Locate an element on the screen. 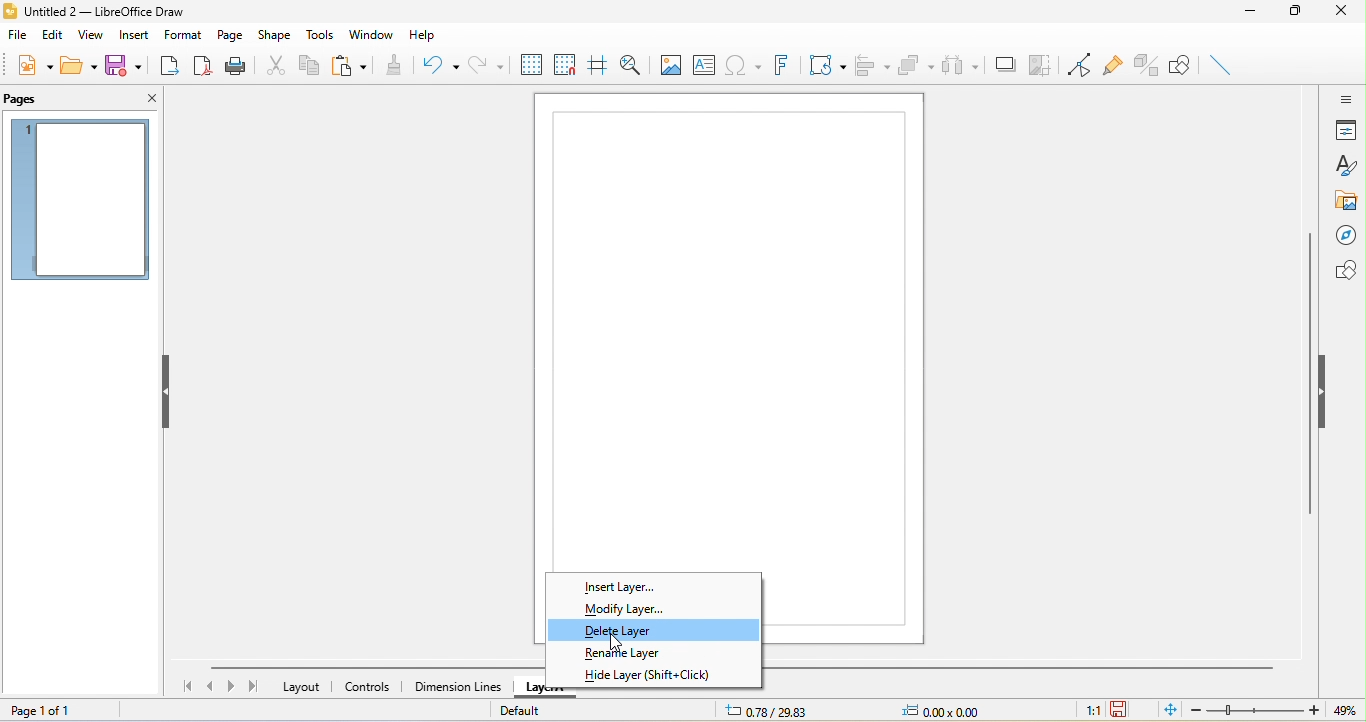 The width and height of the screenshot is (1366, 722). hide is located at coordinates (167, 392).